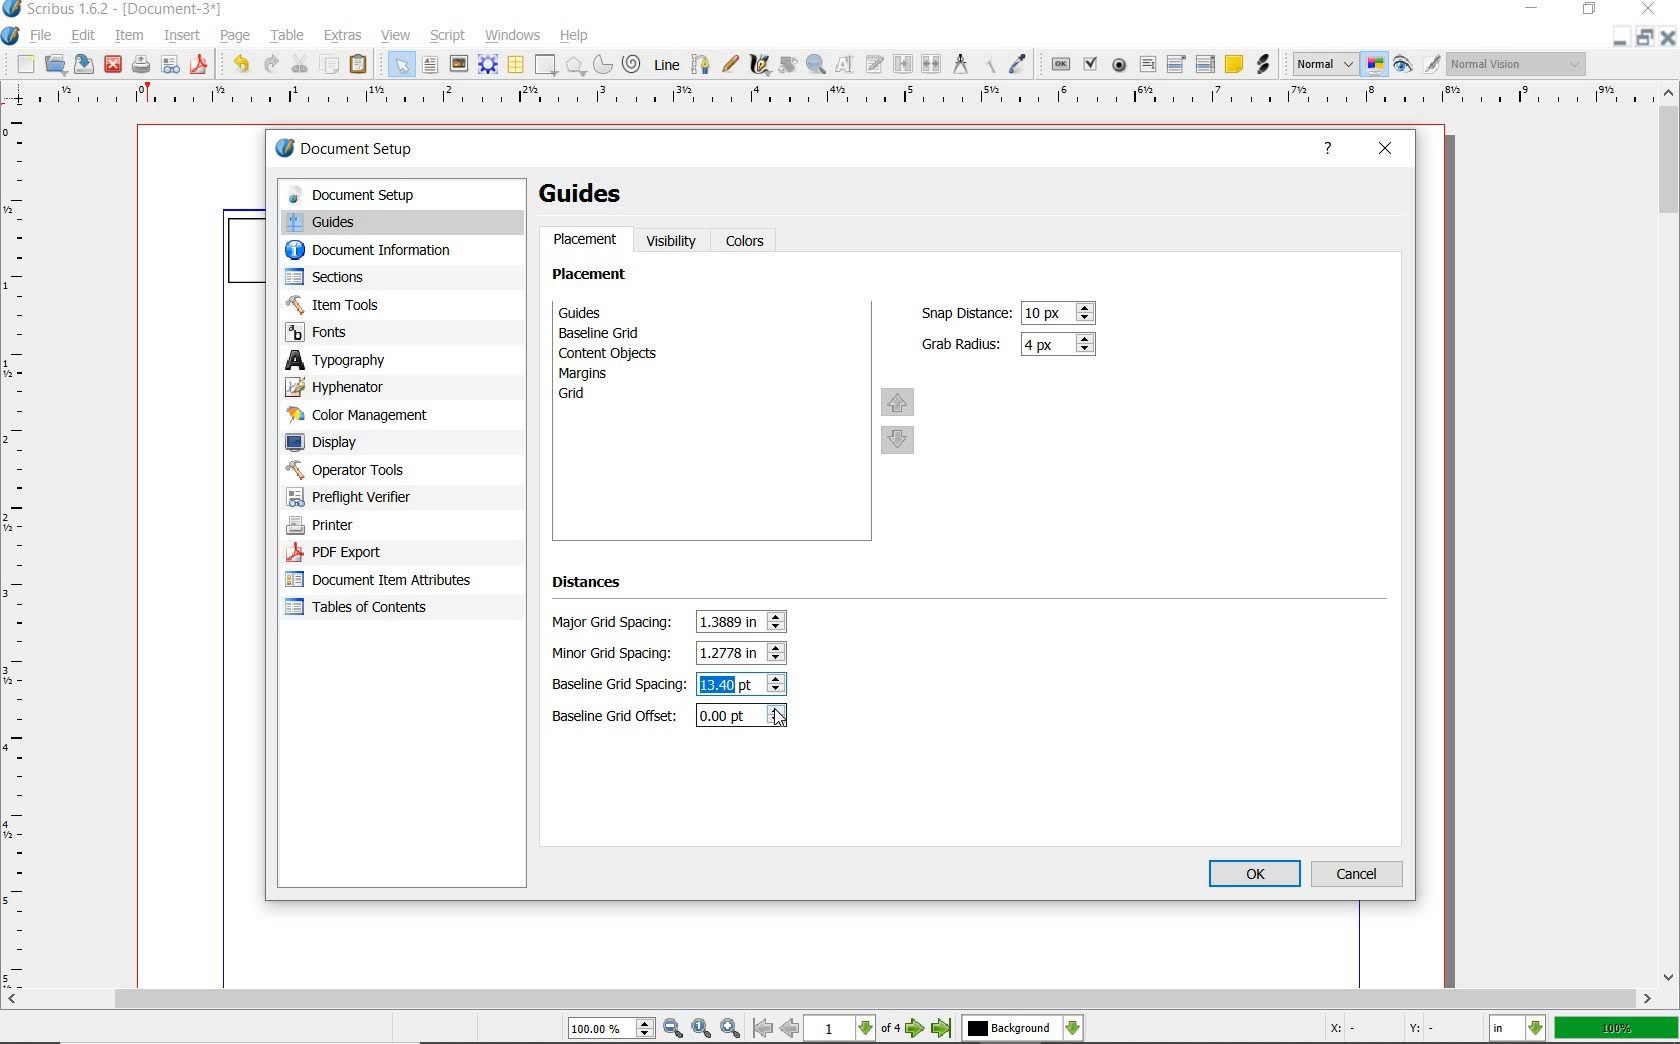 The height and width of the screenshot is (1044, 1680). What do you see at coordinates (731, 623) in the screenshot?
I see `major grid spacing value` at bounding box center [731, 623].